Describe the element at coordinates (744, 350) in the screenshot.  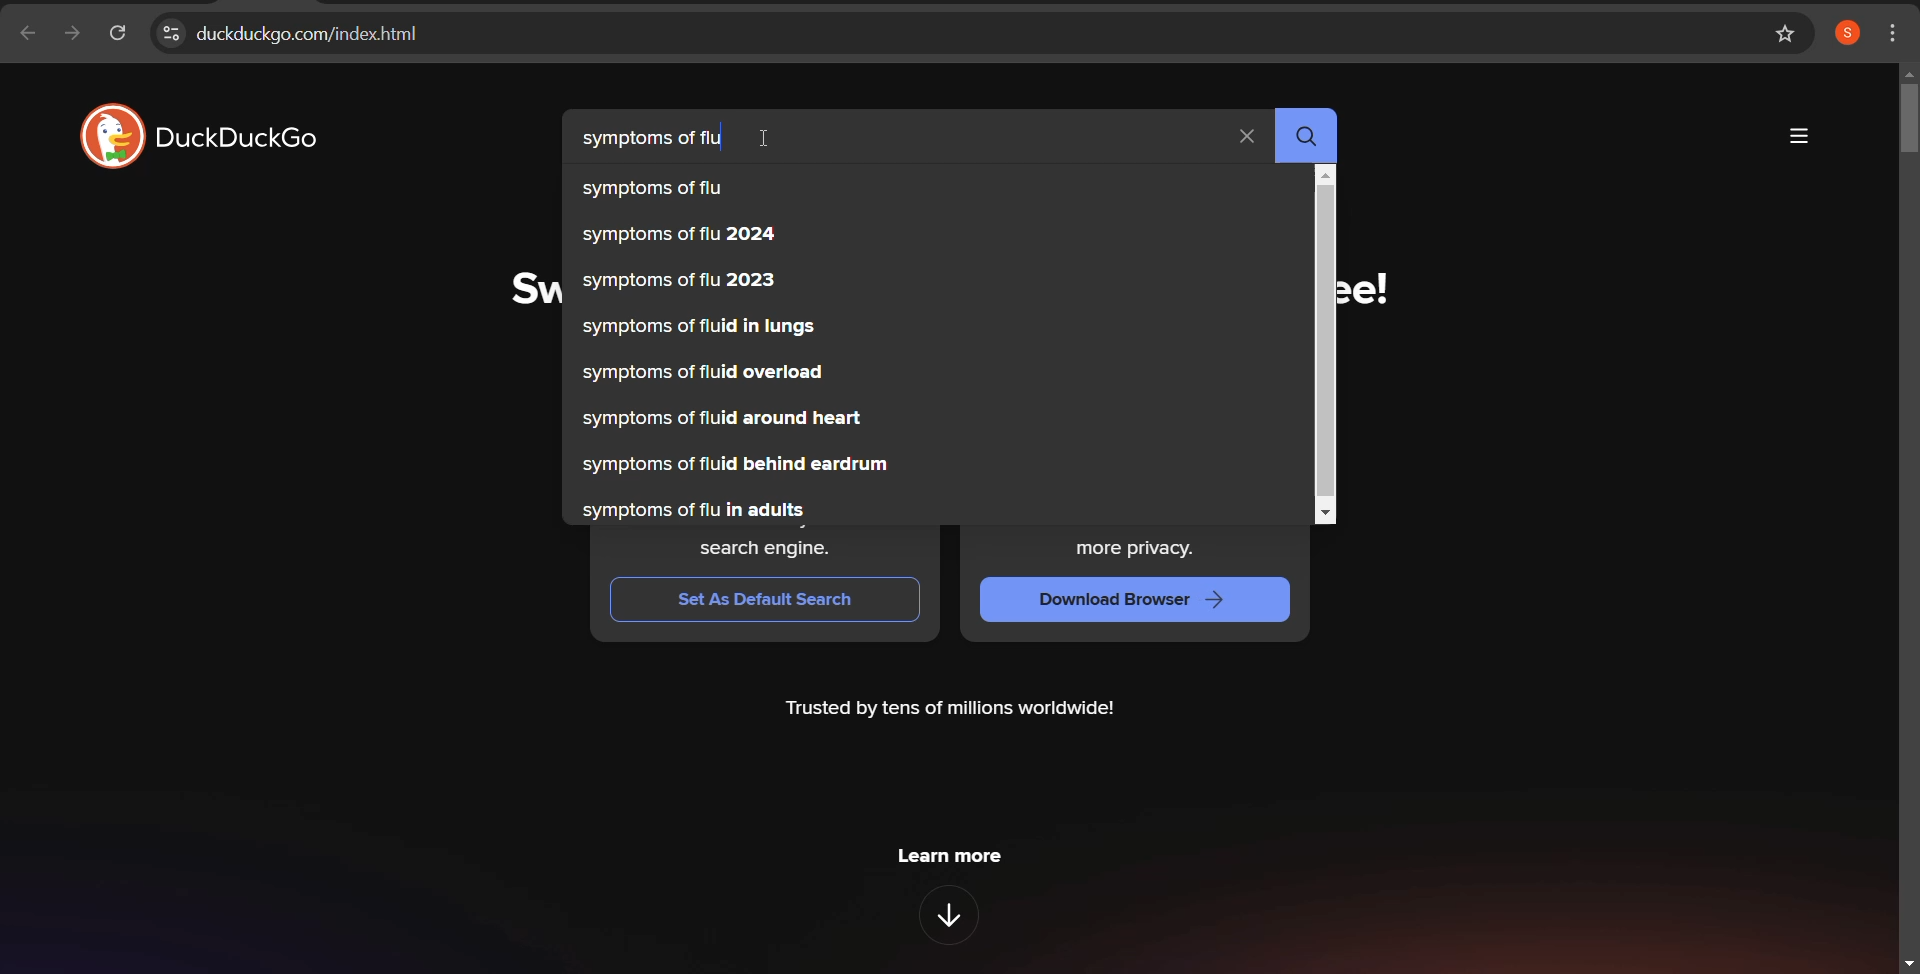
I see `autosuggestions` at that location.